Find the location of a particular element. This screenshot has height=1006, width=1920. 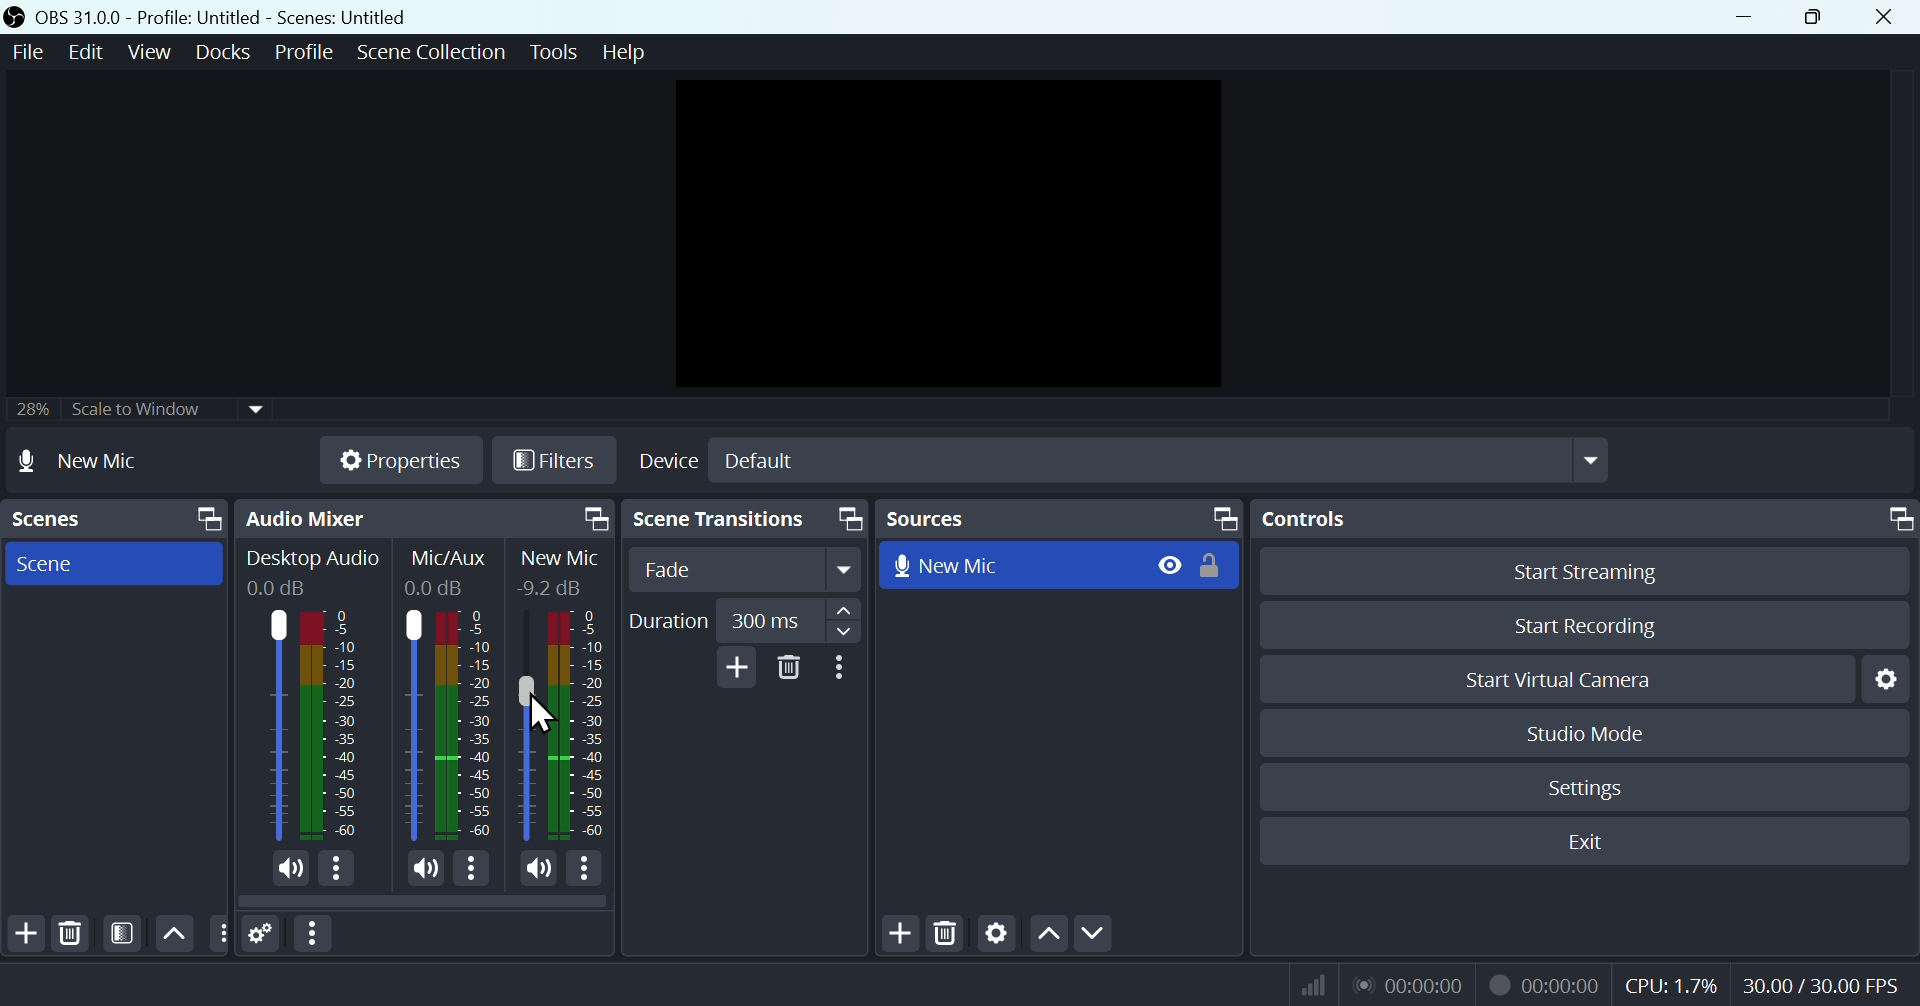

Select Device is located at coordinates (1120, 460).